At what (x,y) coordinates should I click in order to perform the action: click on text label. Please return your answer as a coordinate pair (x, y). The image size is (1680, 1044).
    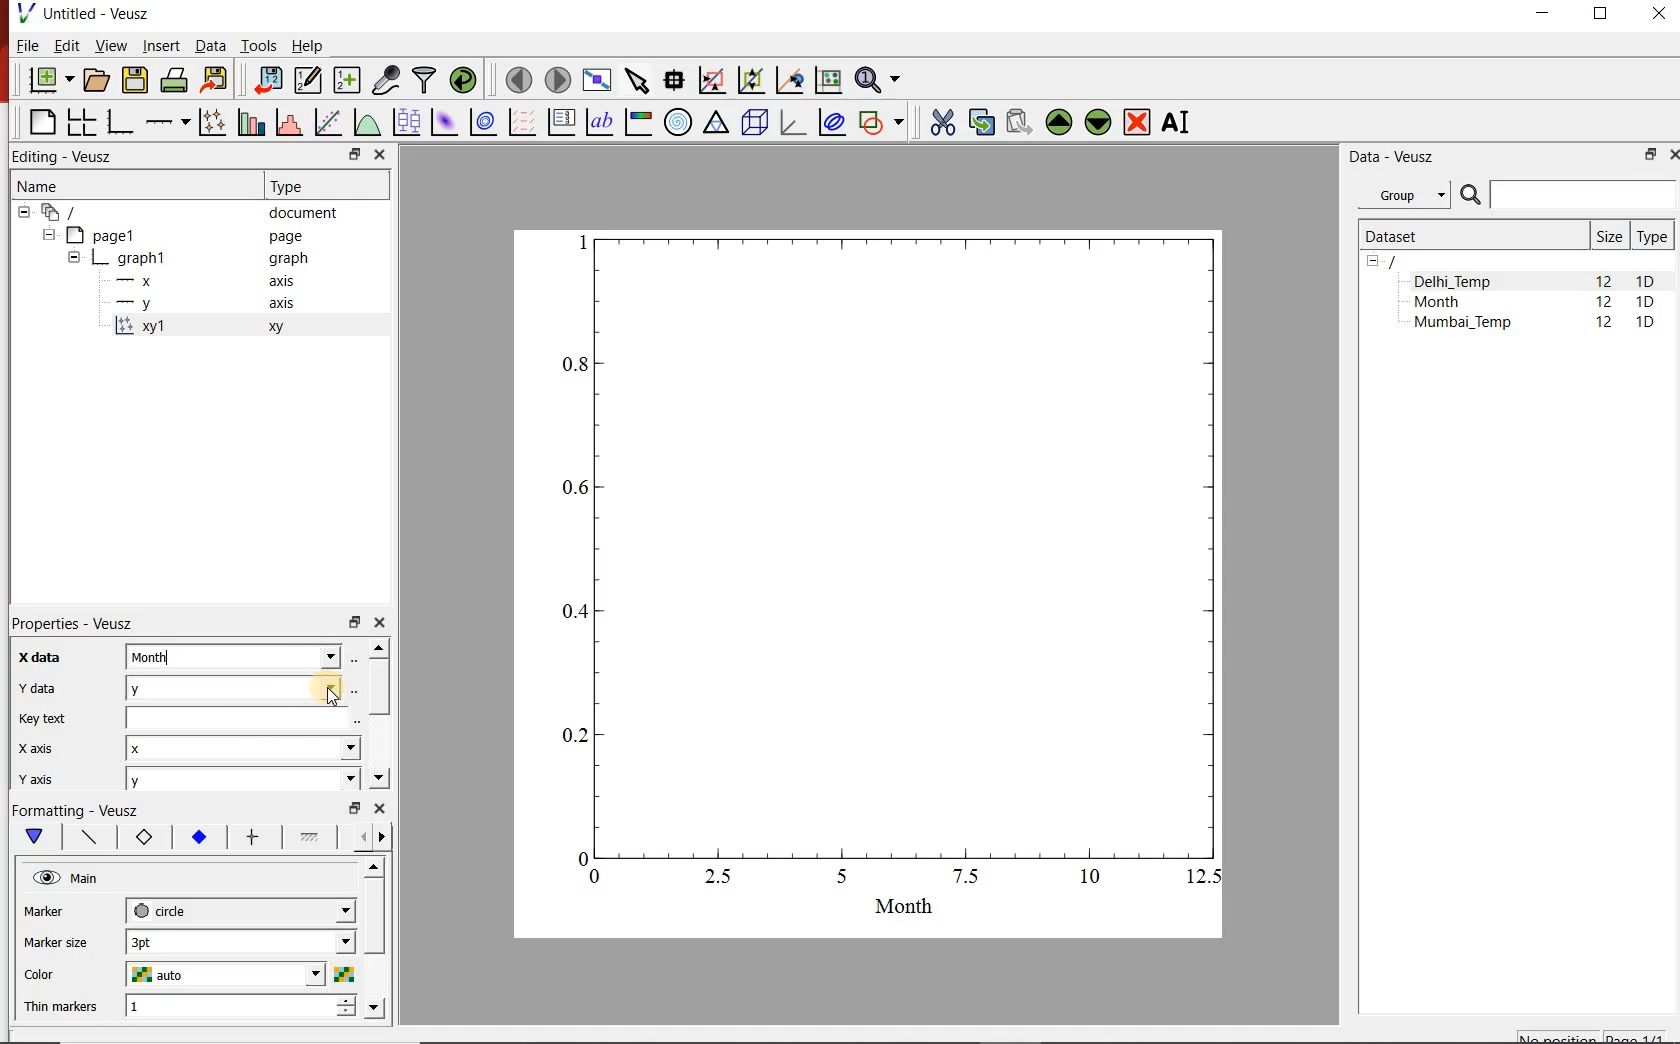
    Looking at the image, I should click on (599, 122).